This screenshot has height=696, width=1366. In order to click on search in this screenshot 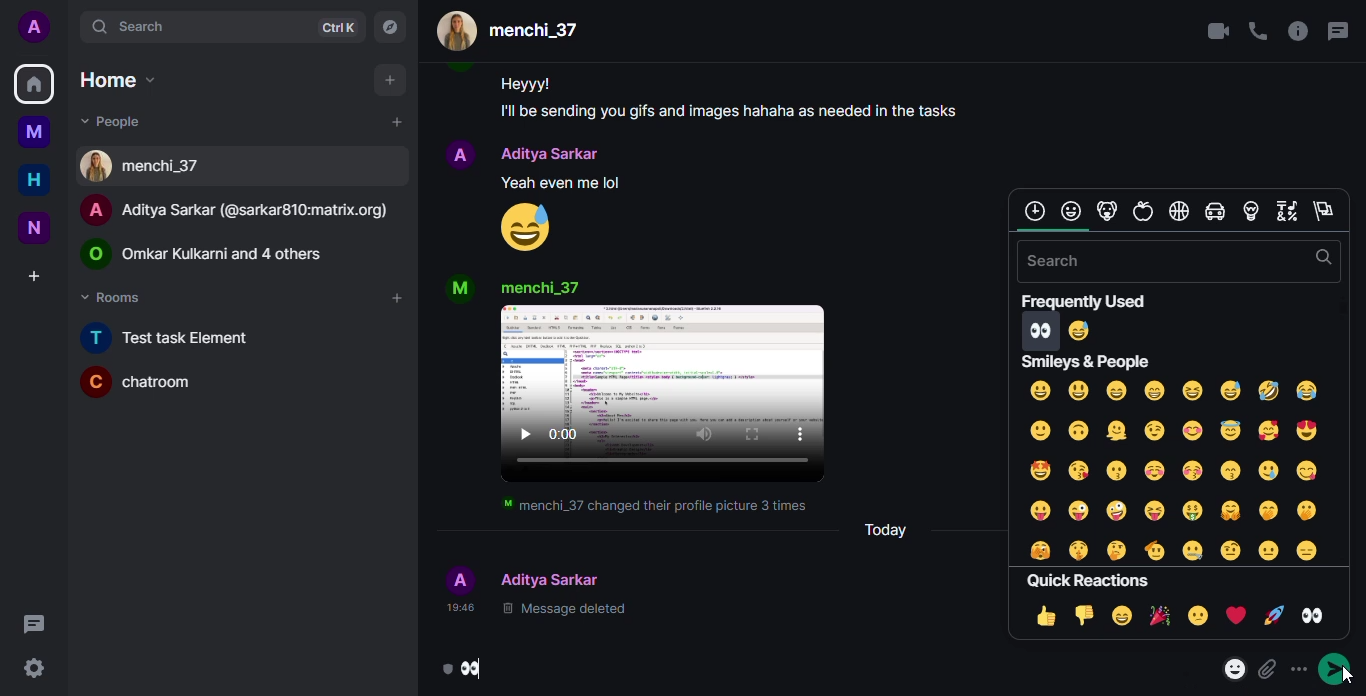, I will do `click(1065, 260)`.